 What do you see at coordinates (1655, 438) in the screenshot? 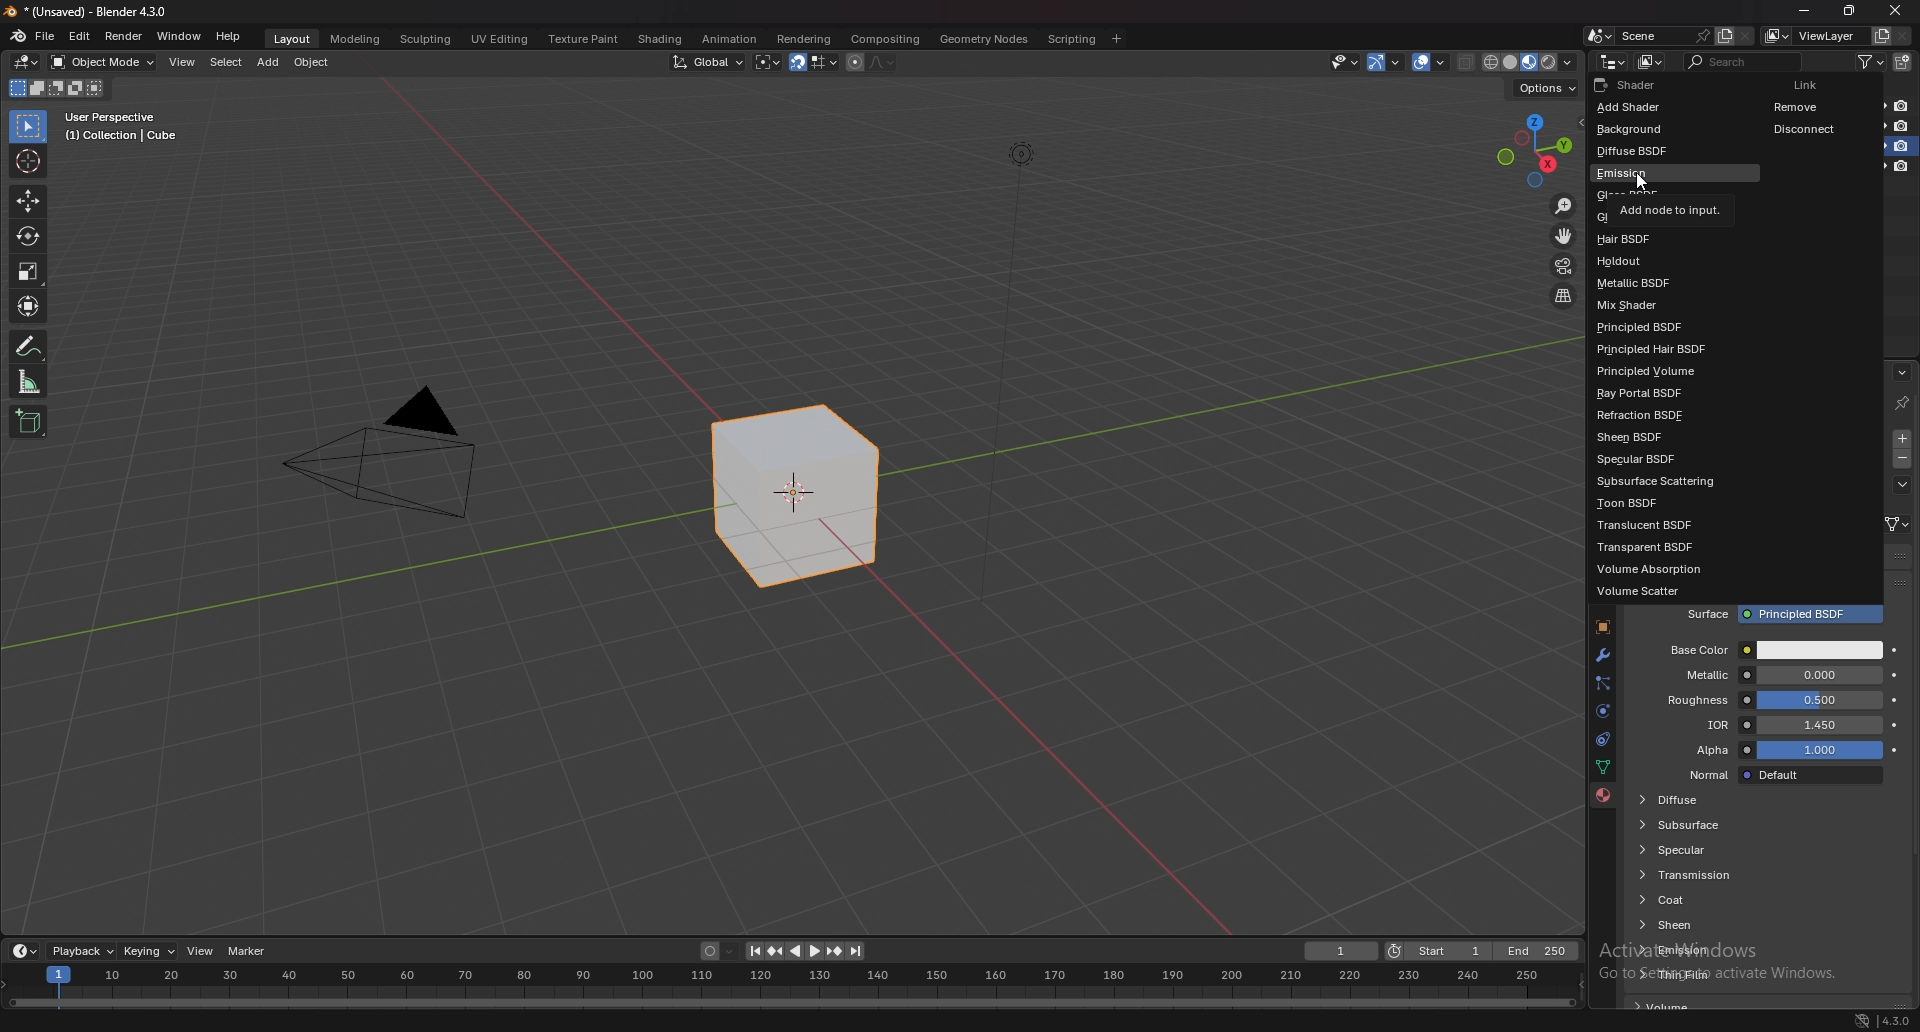
I see `sheen bsdf` at bounding box center [1655, 438].